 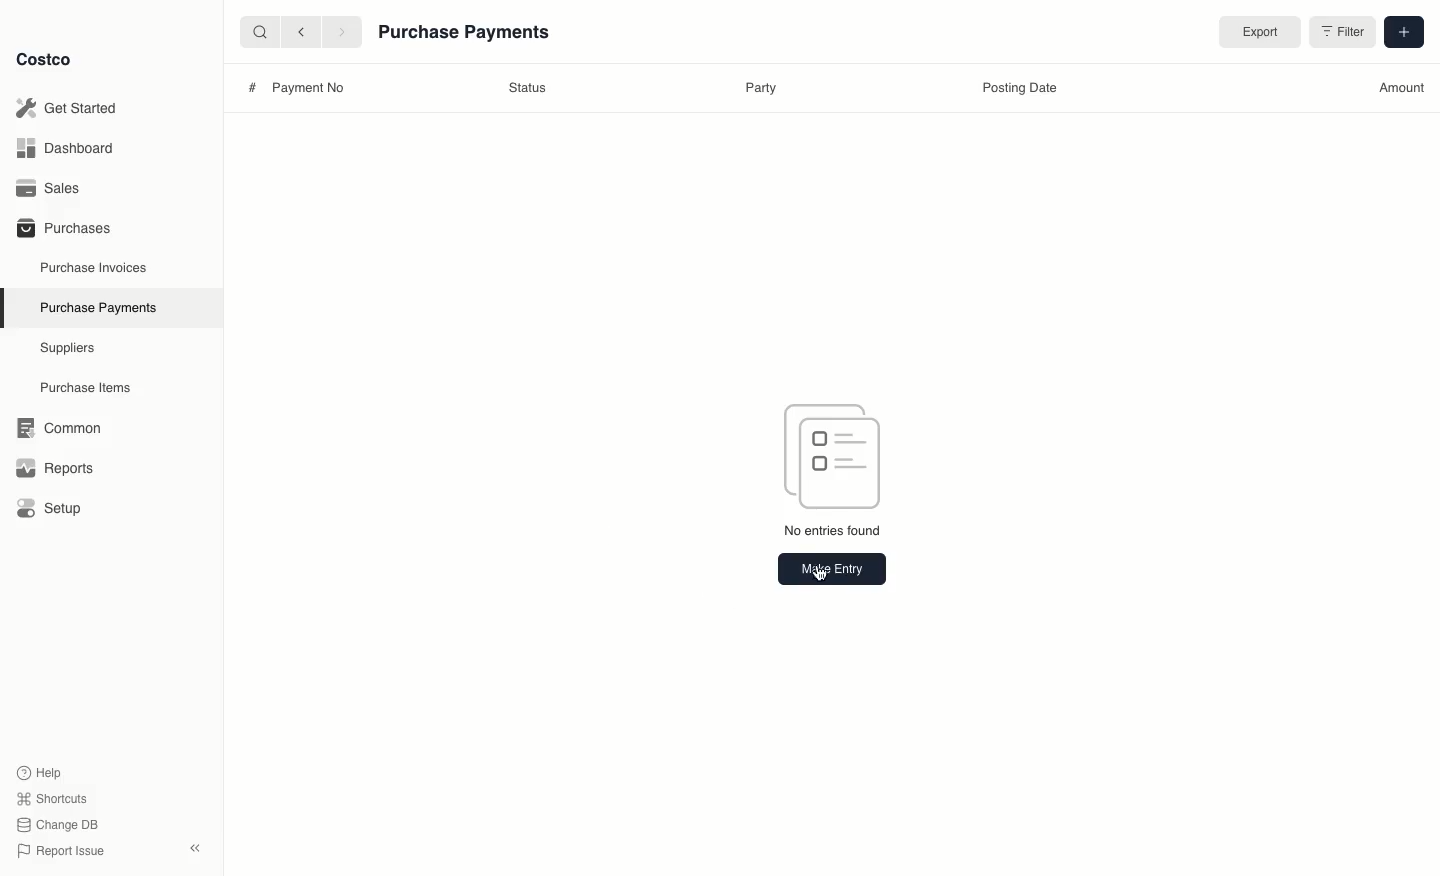 What do you see at coordinates (63, 227) in the screenshot?
I see `Purchases` at bounding box center [63, 227].